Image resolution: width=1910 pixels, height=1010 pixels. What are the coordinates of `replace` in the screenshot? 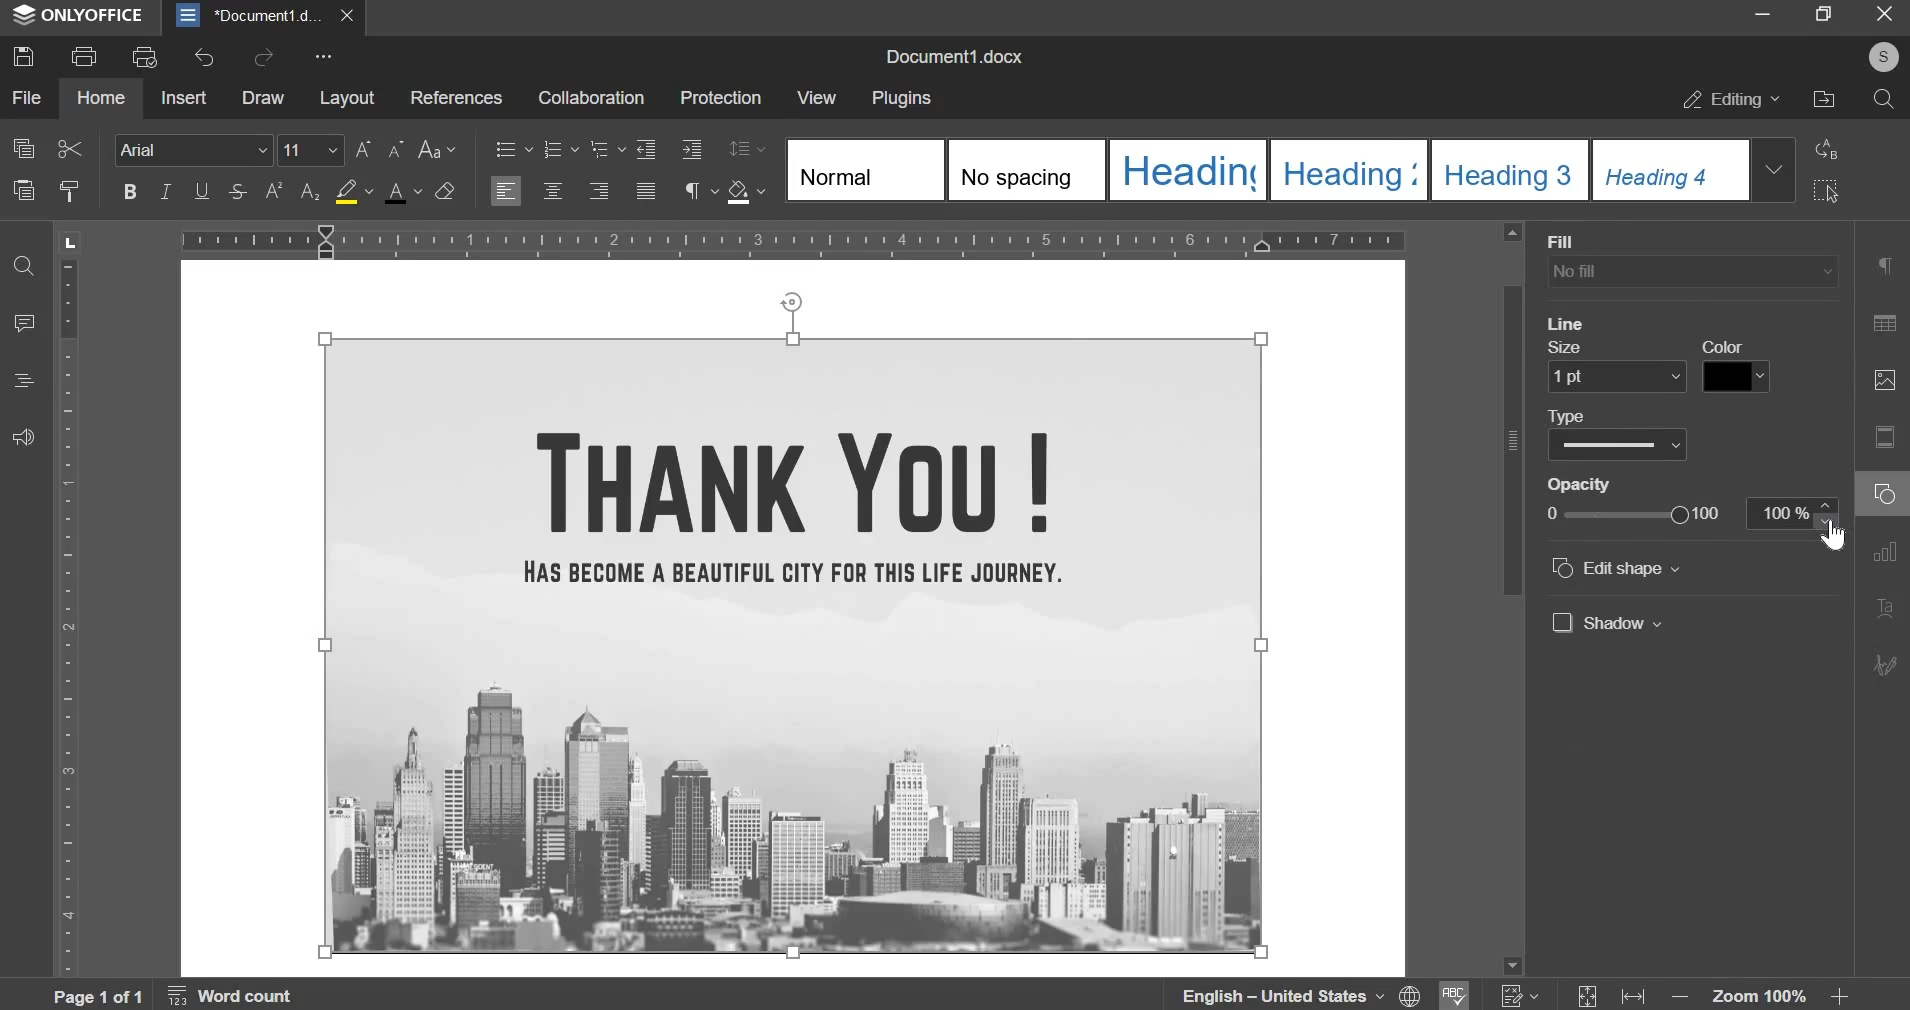 It's located at (1827, 148).